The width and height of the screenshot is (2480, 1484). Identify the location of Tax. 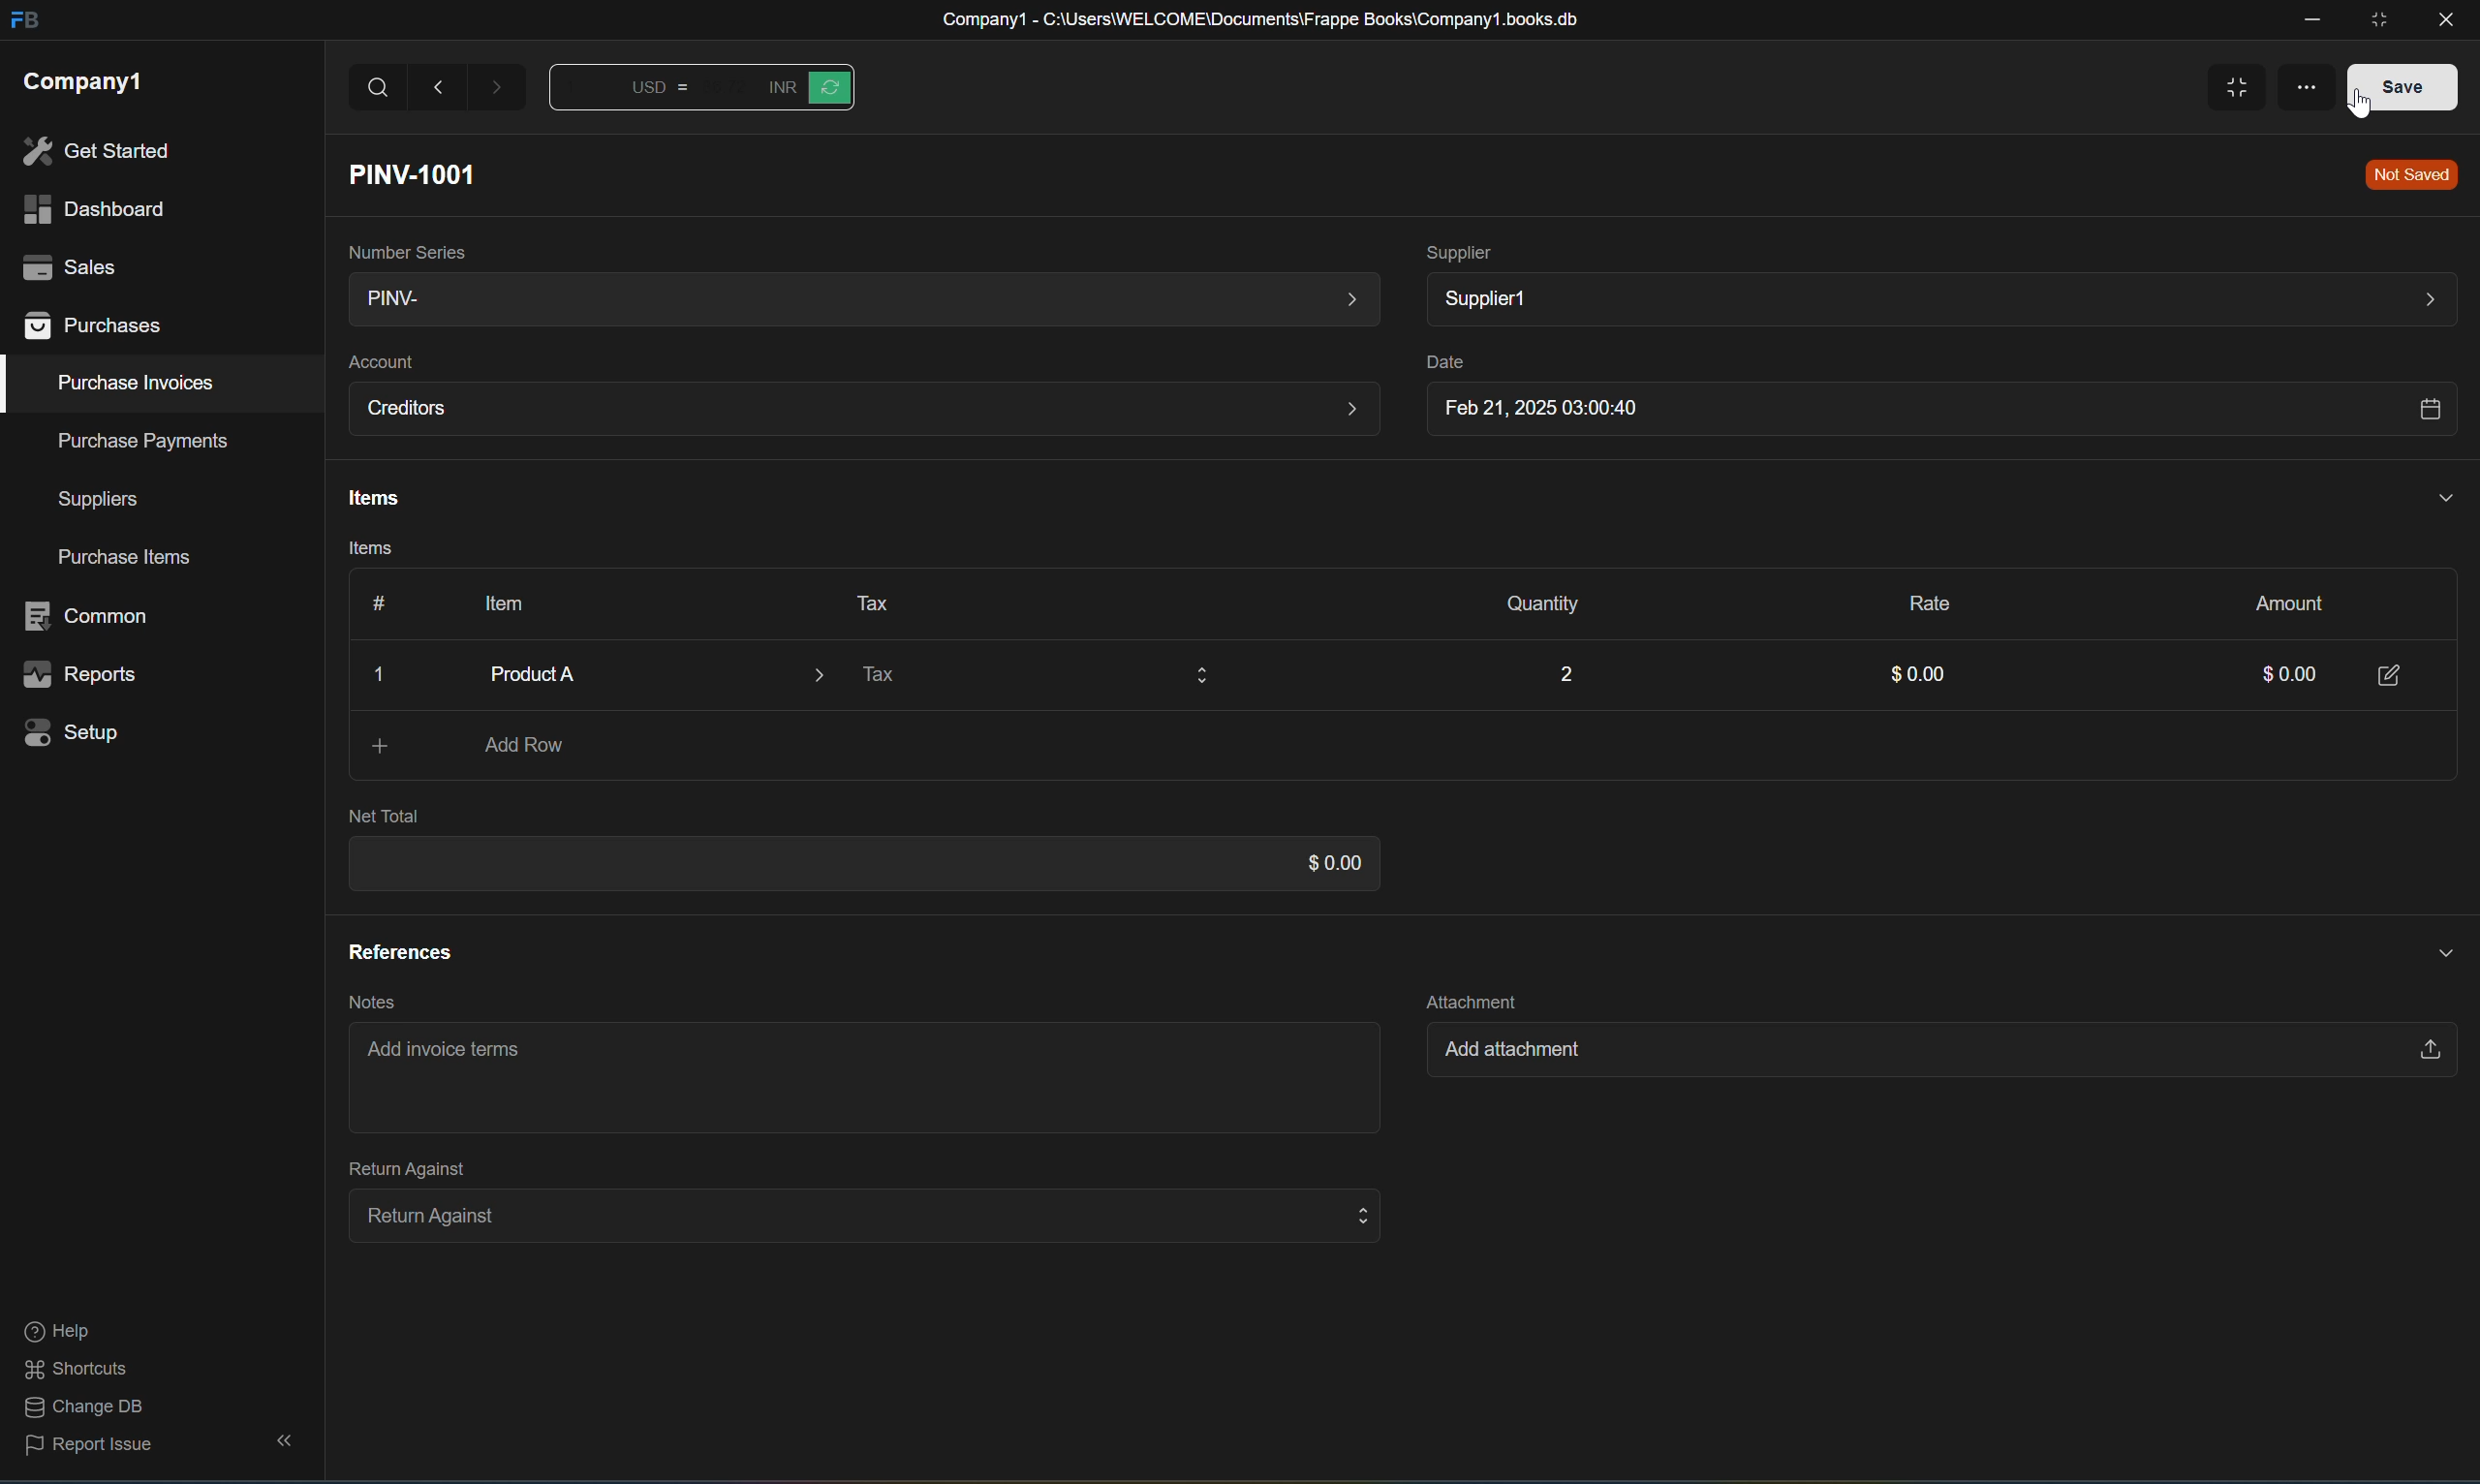
(864, 601).